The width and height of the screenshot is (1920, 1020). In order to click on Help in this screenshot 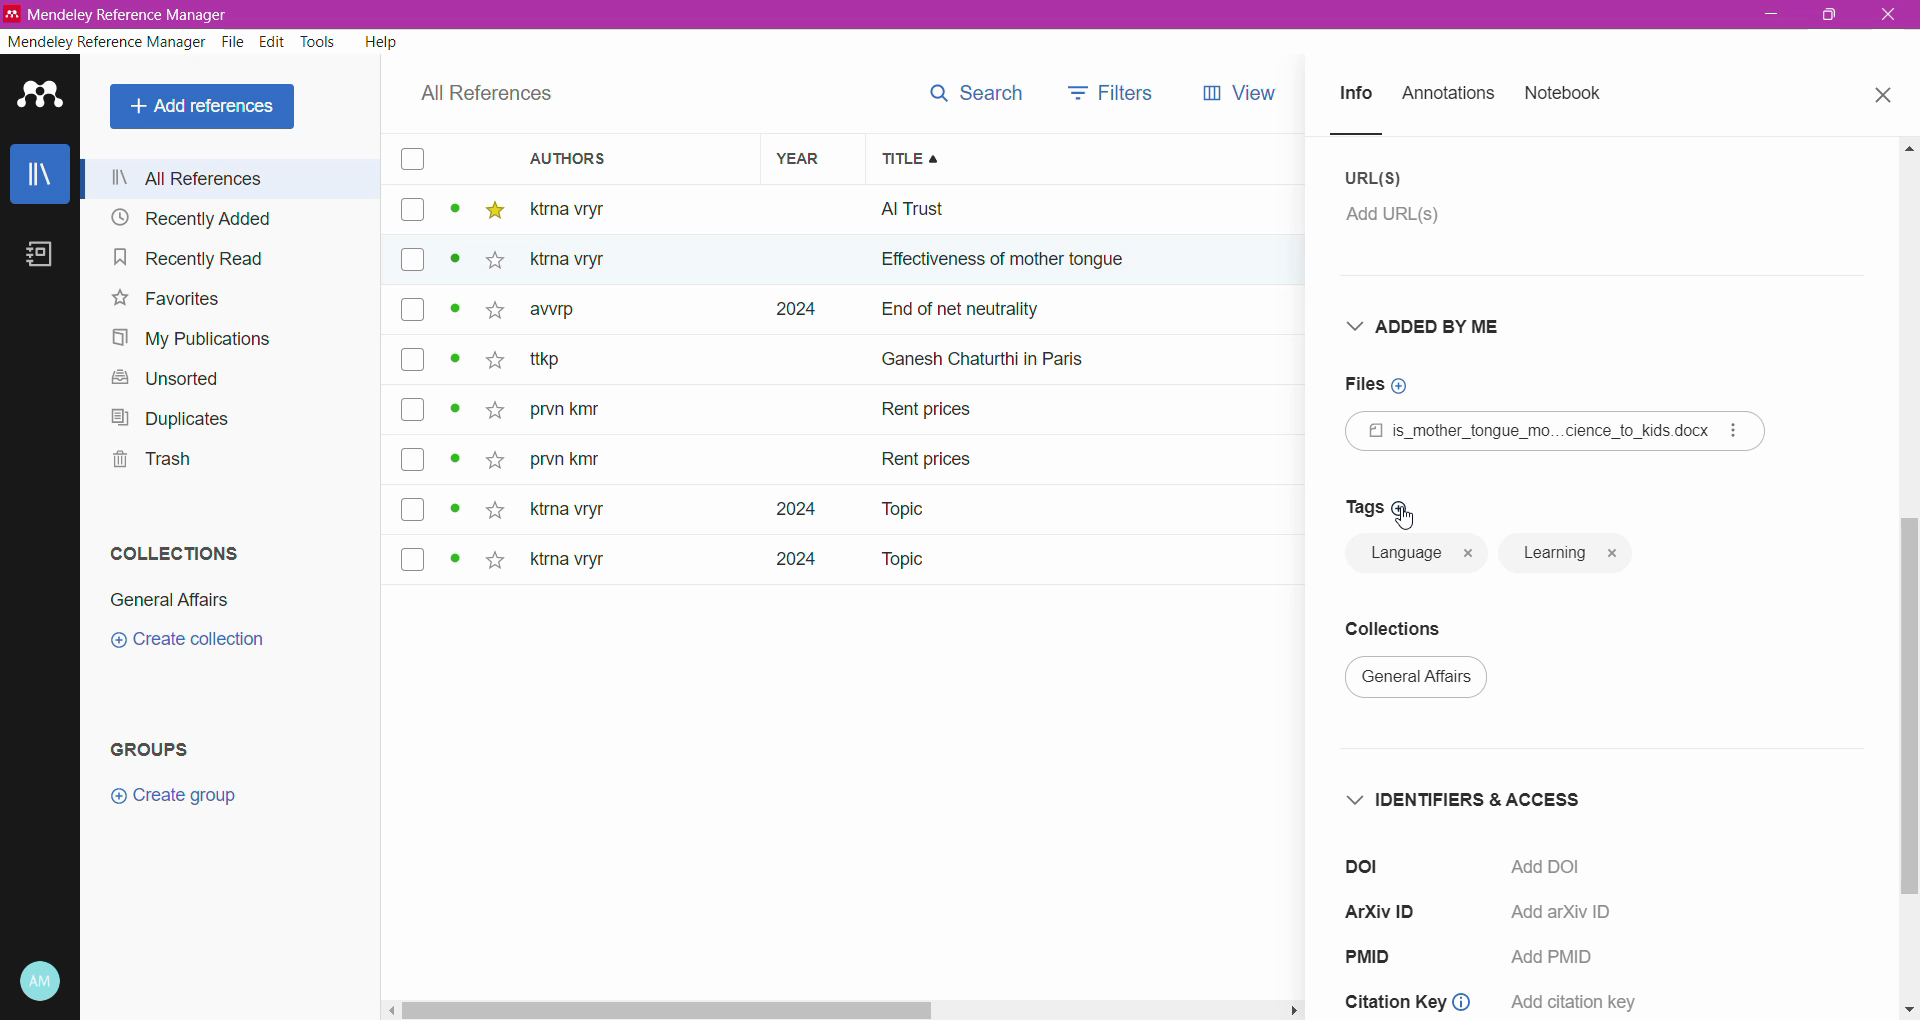, I will do `click(382, 41)`.